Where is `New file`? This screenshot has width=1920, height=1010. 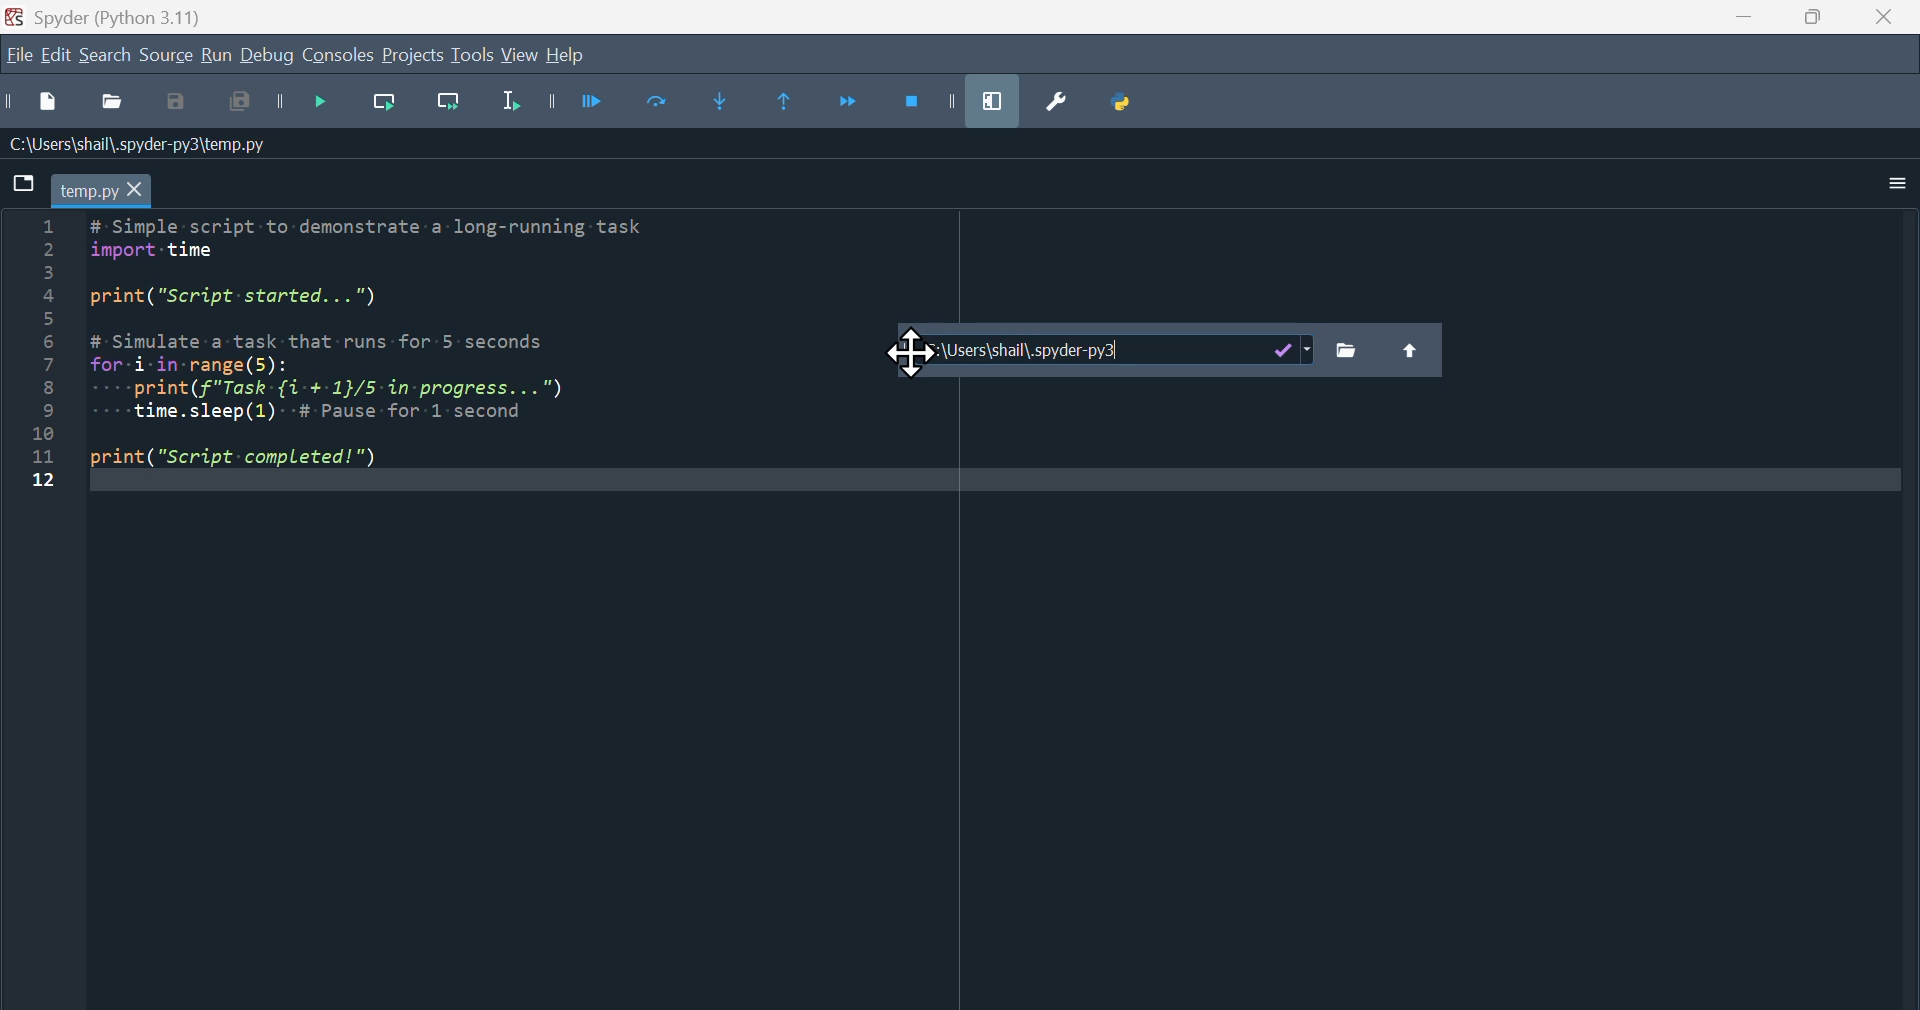 New file is located at coordinates (35, 108).